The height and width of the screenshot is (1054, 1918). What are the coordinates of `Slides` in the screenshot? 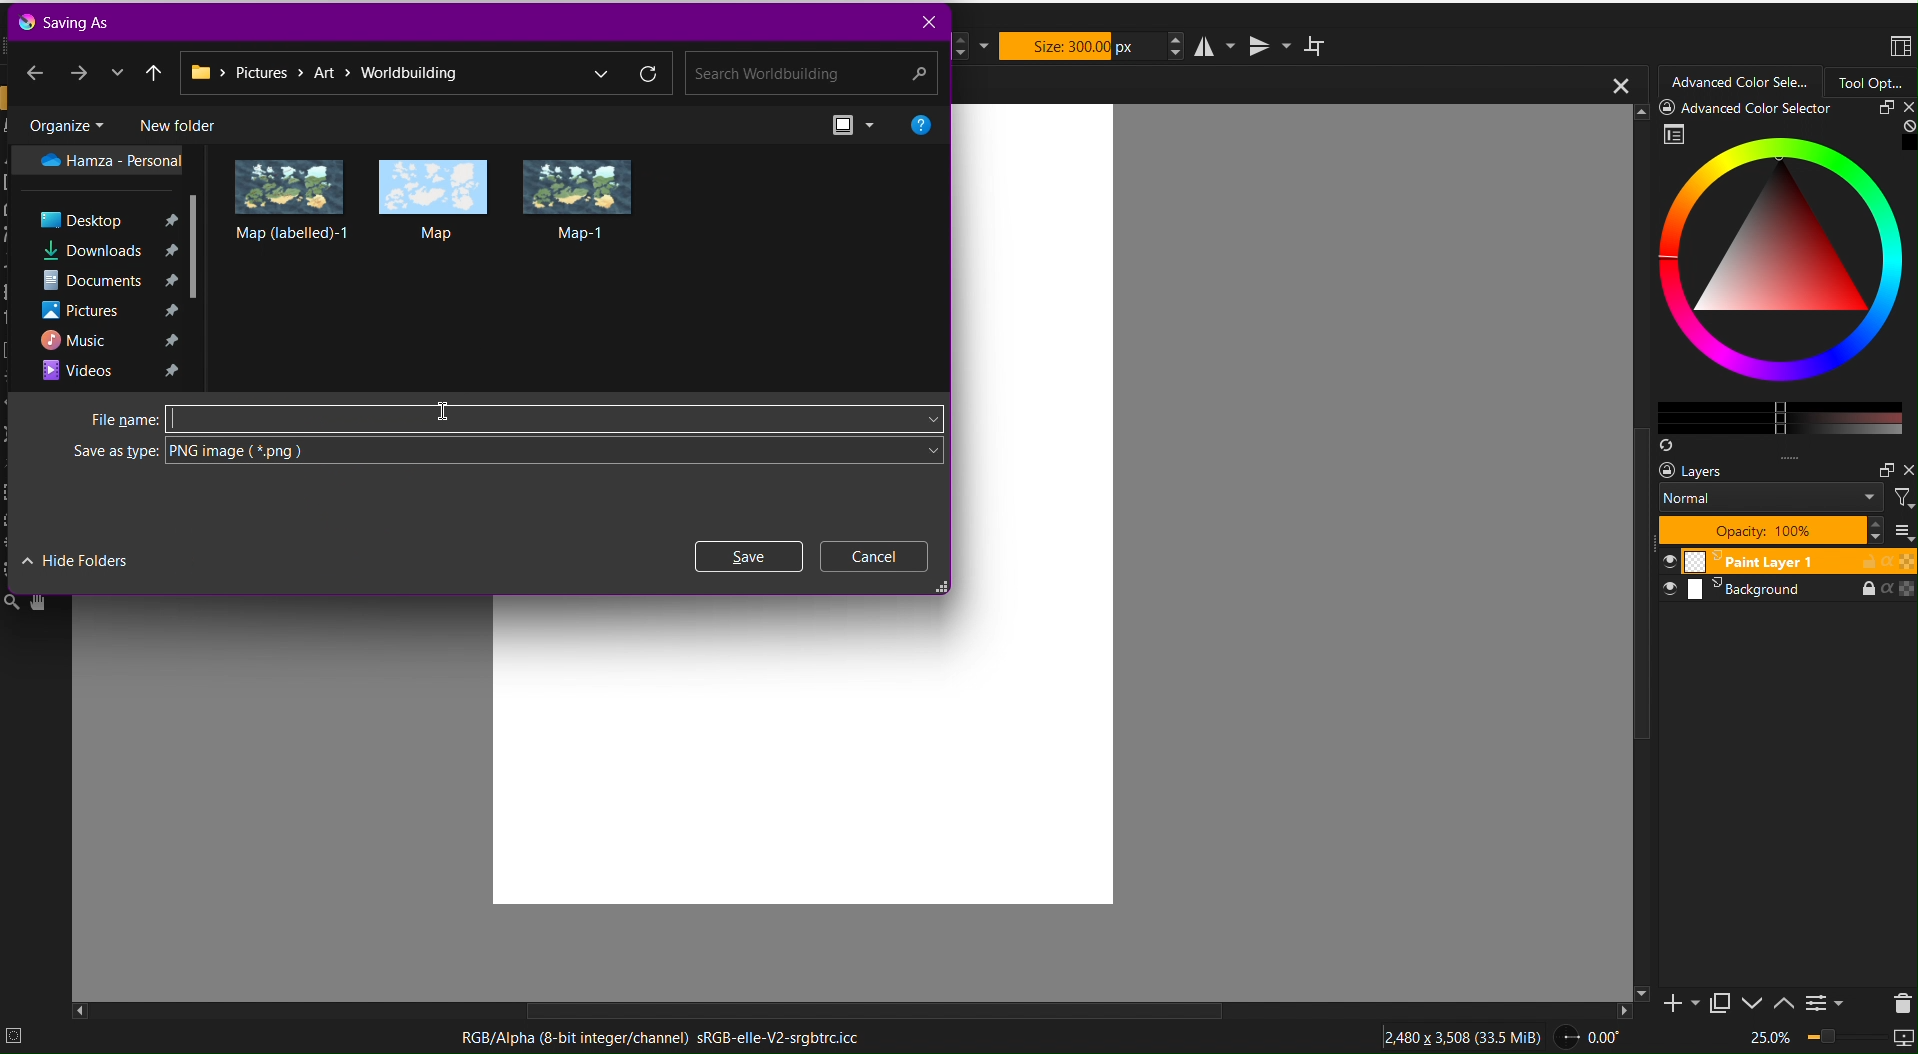 It's located at (1785, 576).